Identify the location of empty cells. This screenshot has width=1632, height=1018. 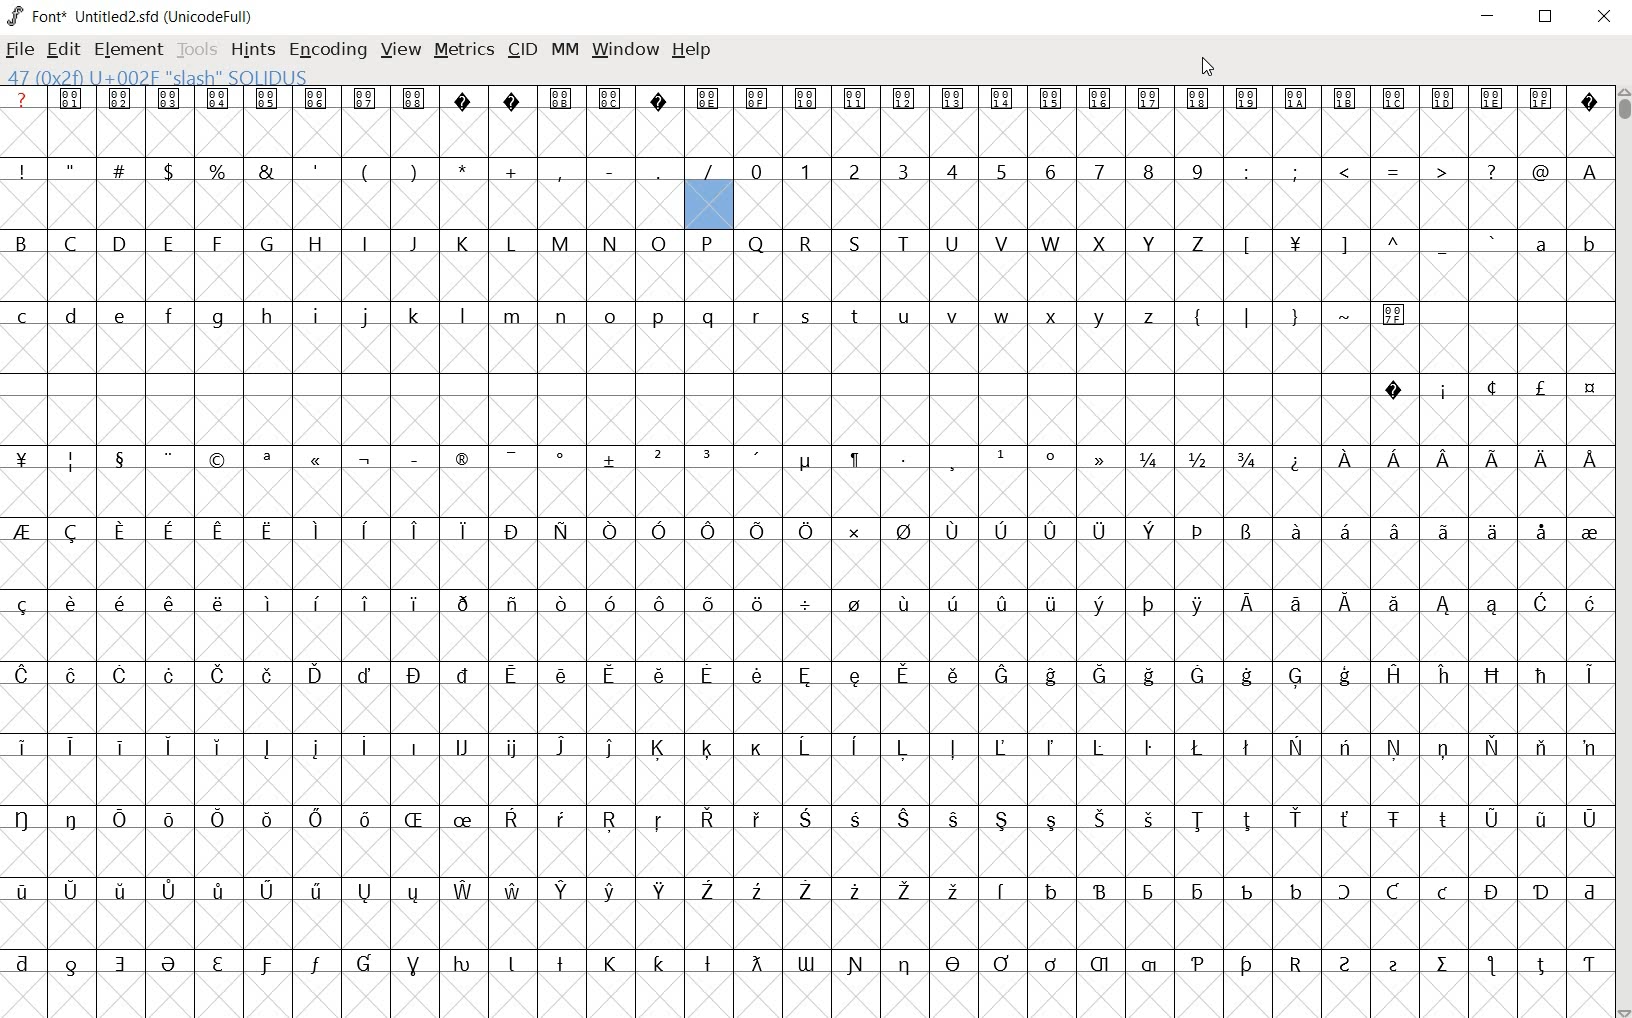
(342, 204).